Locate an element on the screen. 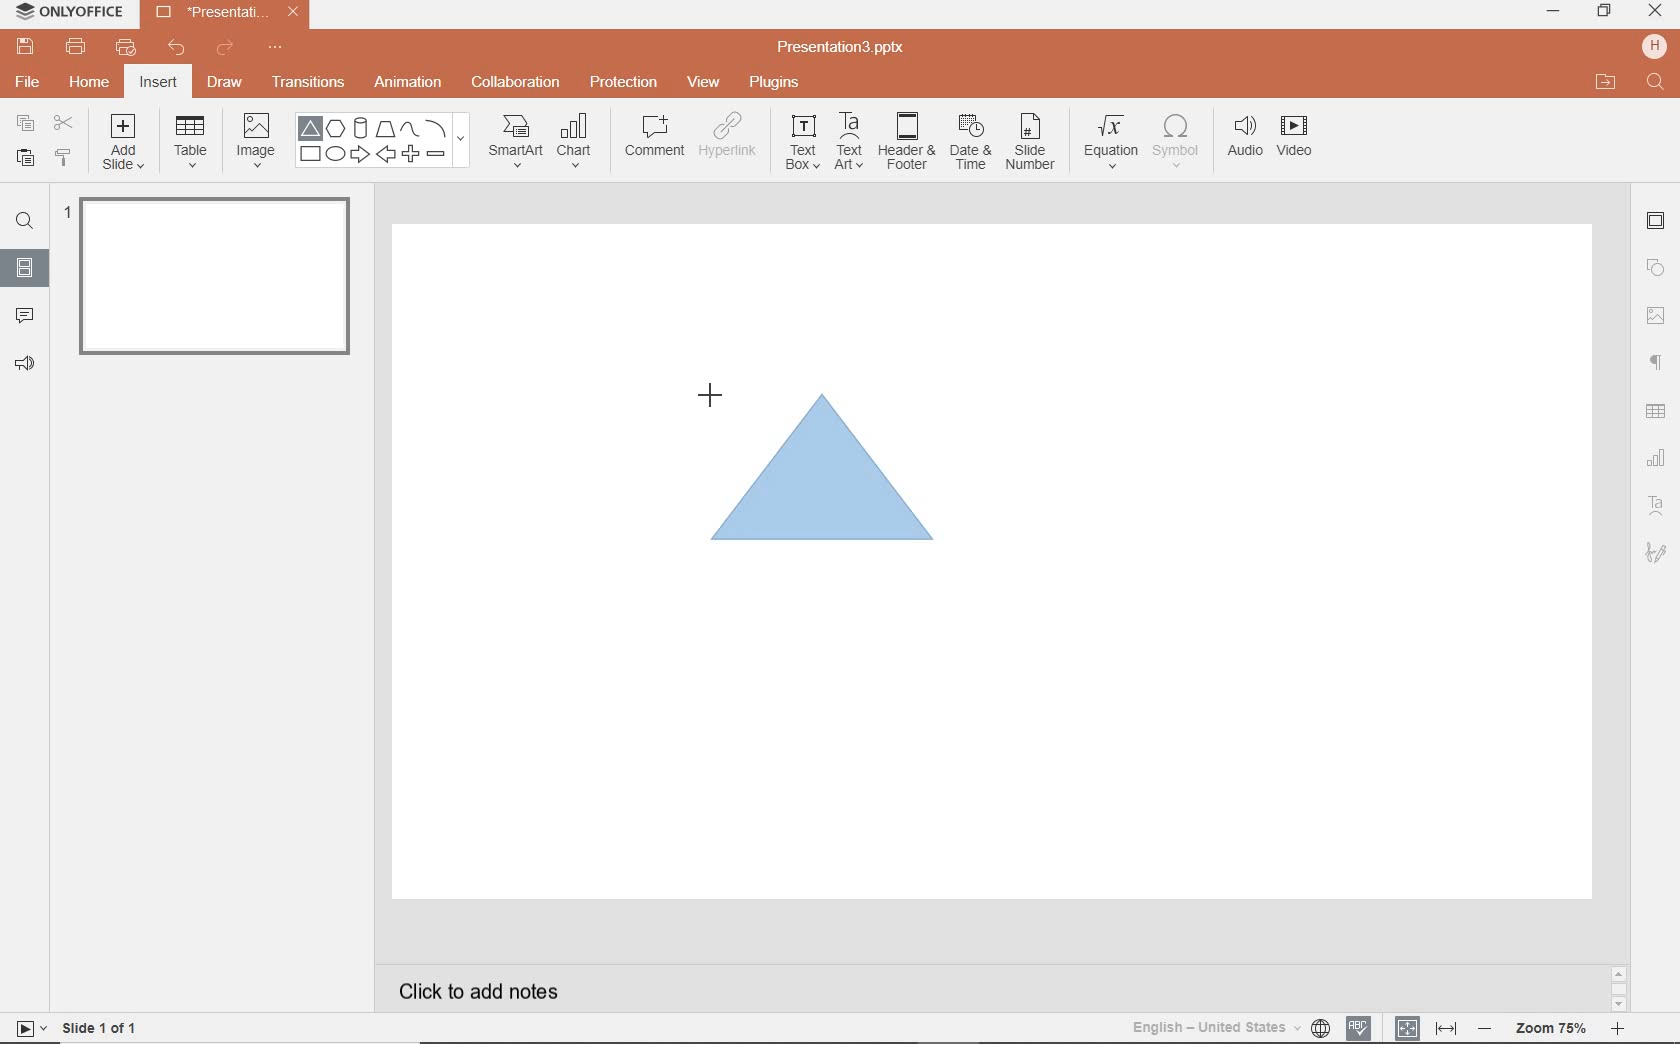 The width and height of the screenshot is (1680, 1044). IMAGE SETTINGS is located at coordinates (1656, 315).